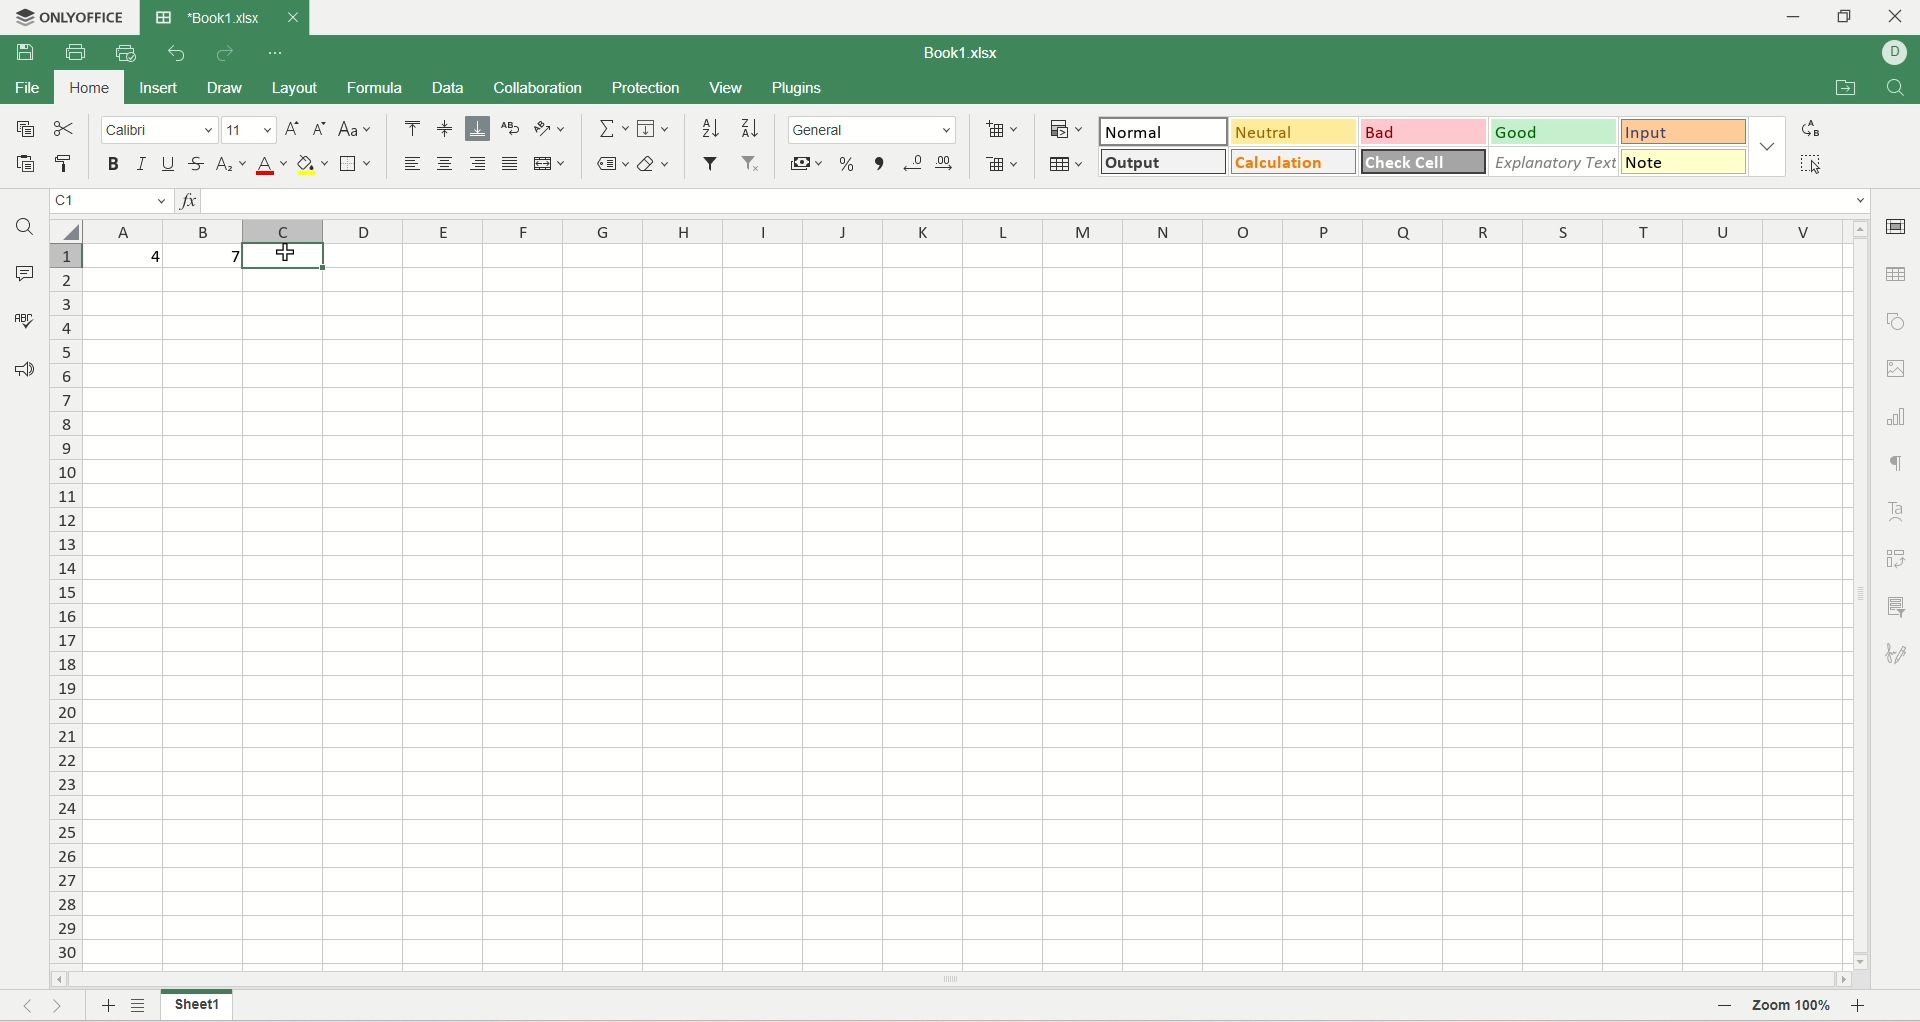  What do you see at coordinates (1845, 17) in the screenshot?
I see `maximize` at bounding box center [1845, 17].